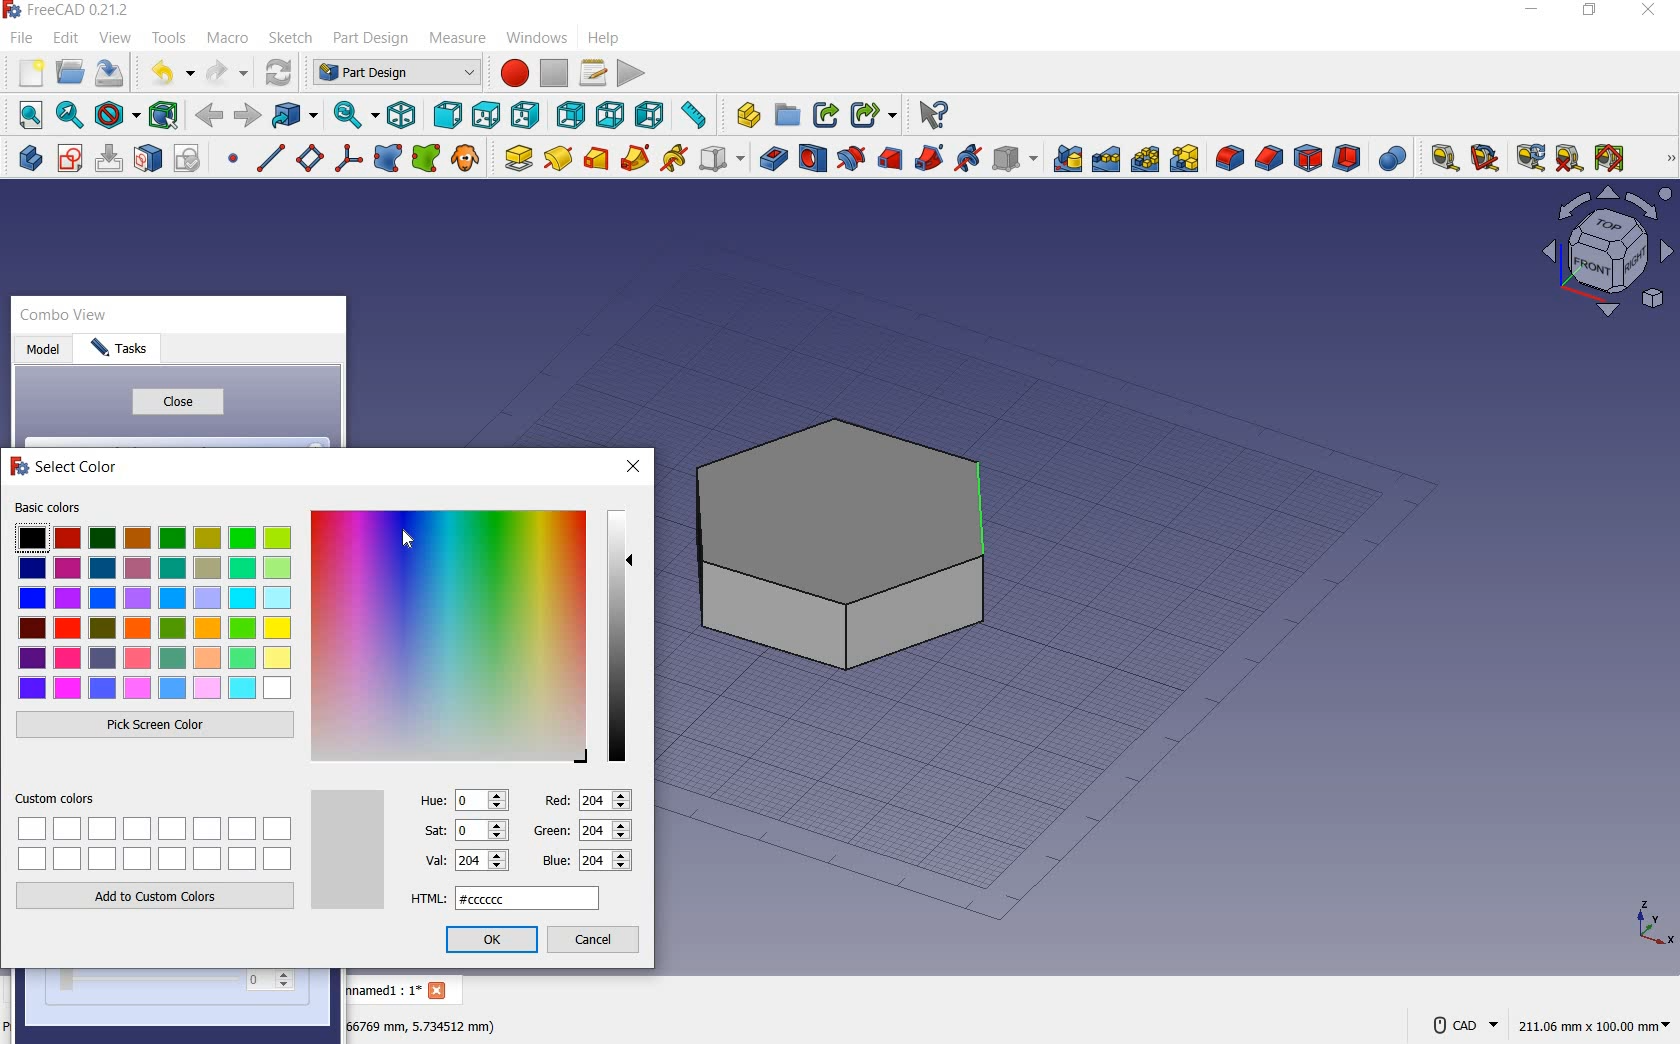 Image resolution: width=1680 pixels, height=1044 pixels. I want to click on edit, so click(64, 37).